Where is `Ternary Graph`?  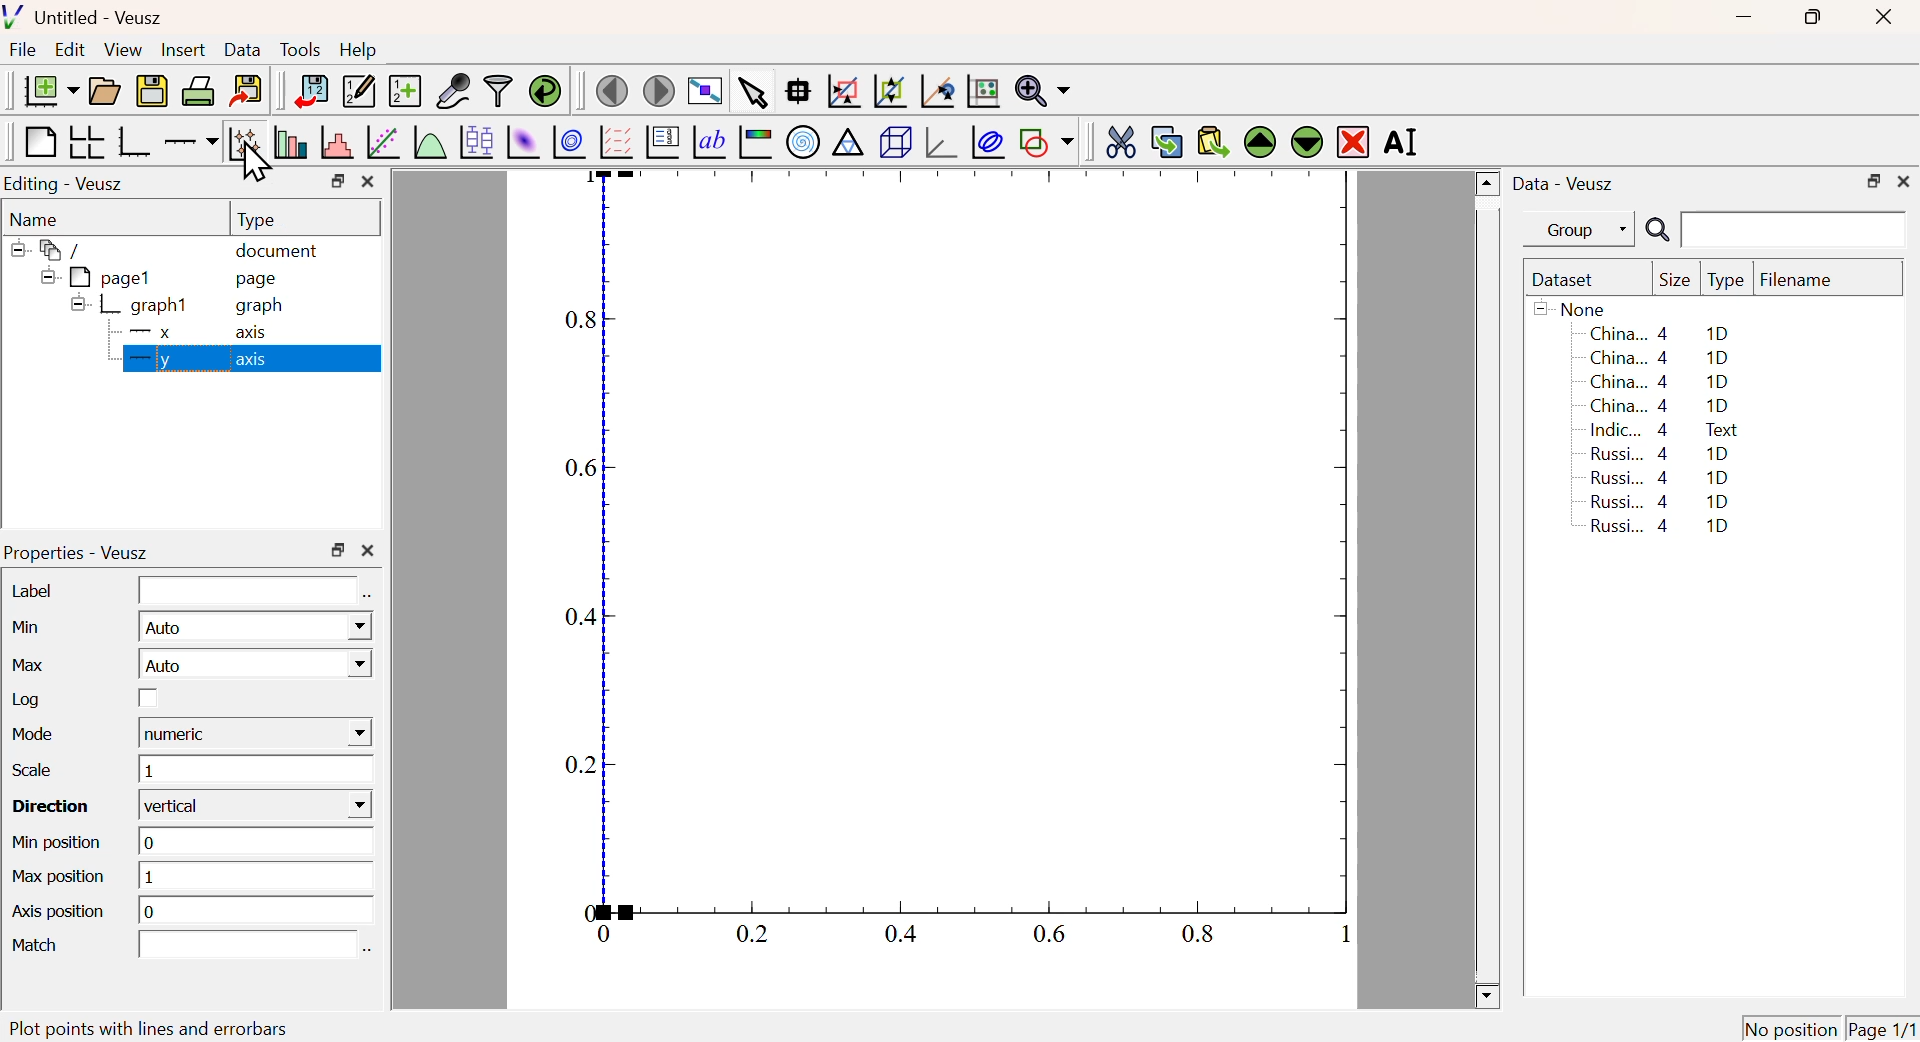
Ternary Graph is located at coordinates (847, 141).